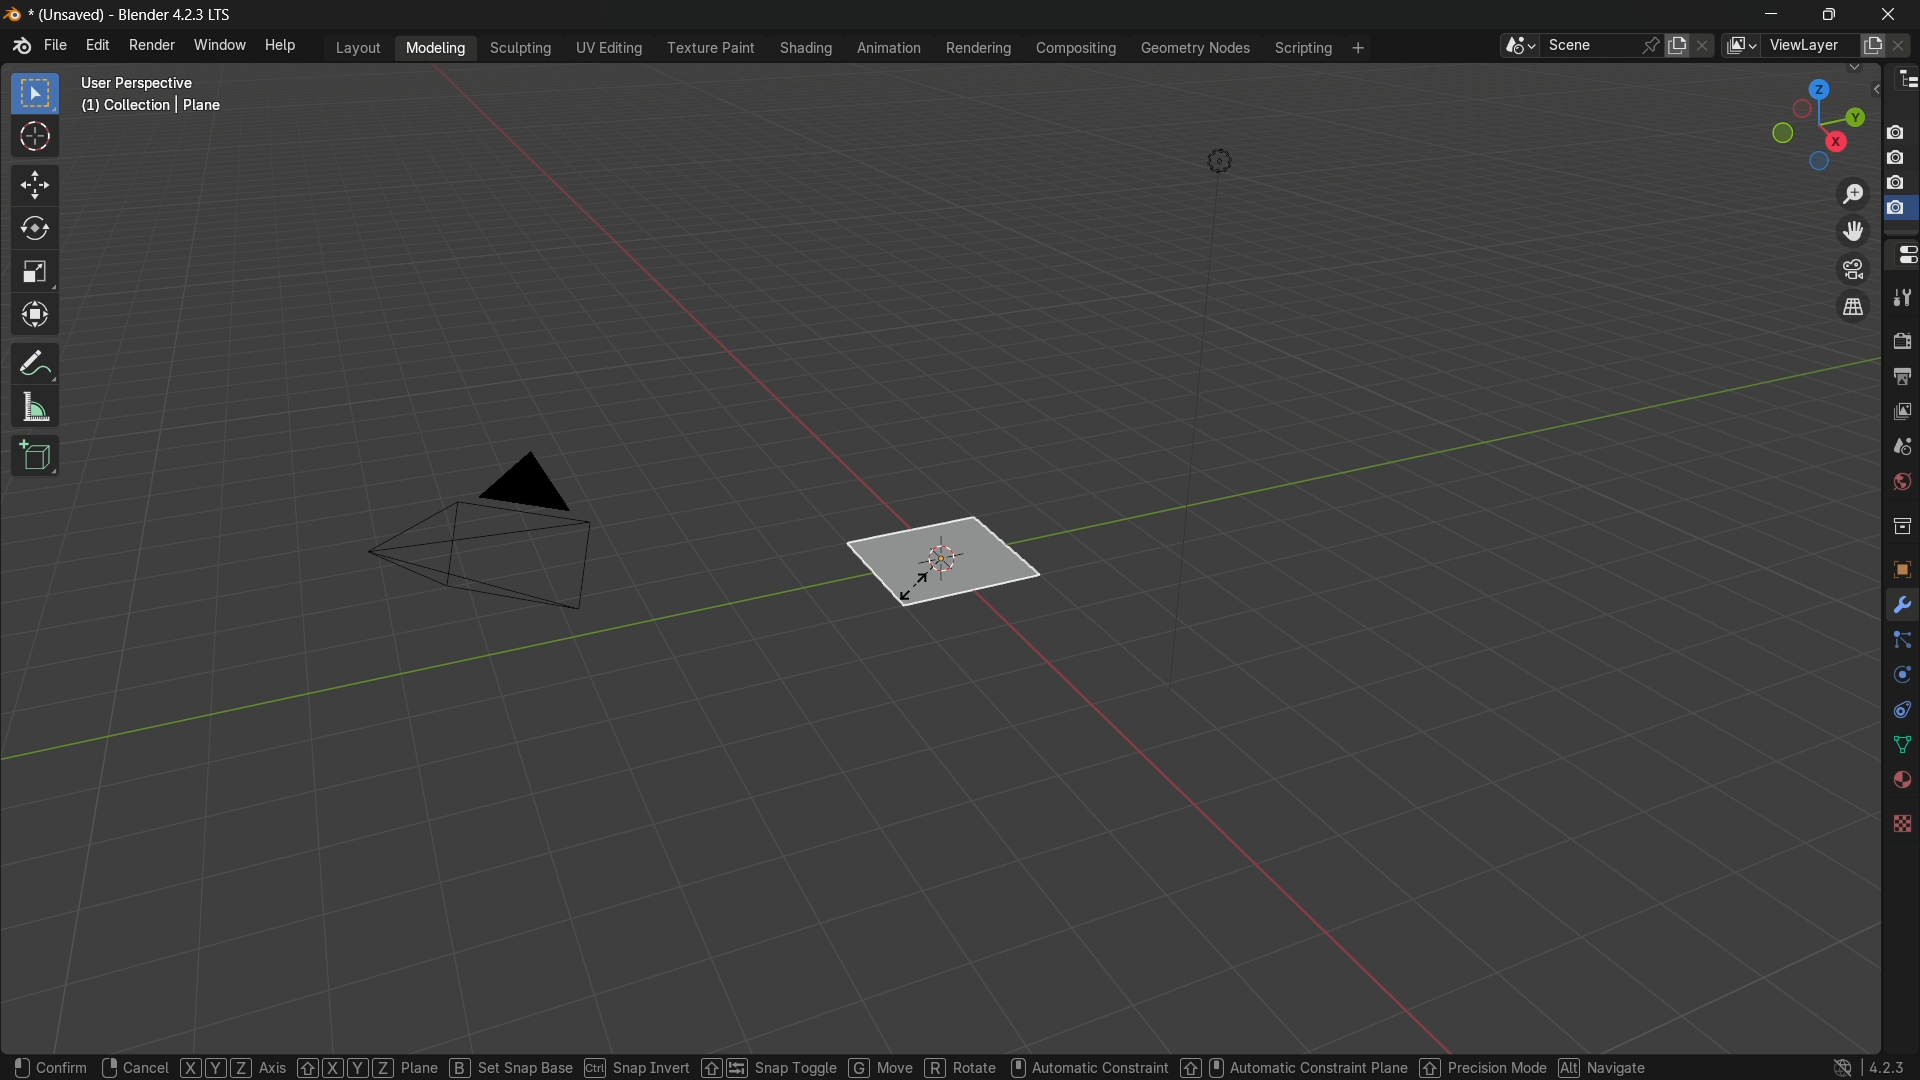 Image resolution: width=1920 pixels, height=1080 pixels. Describe the element at coordinates (1742, 45) in the screenshot. I see `browse views` at that location.